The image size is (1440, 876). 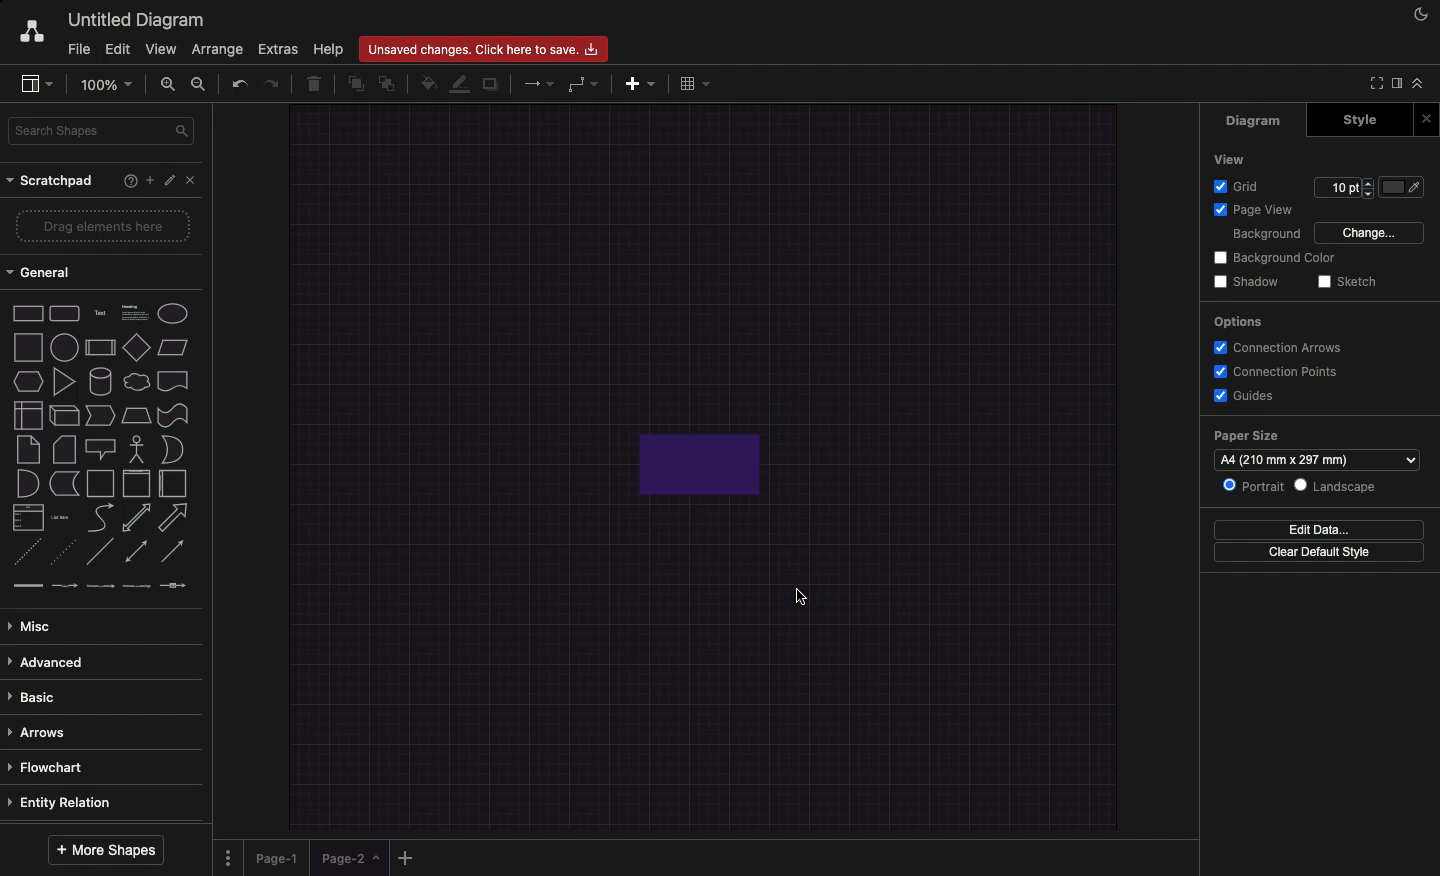 What do you see at coordinates (27, 379) in the screenshot?
I see `hexagone` at bounding box center [27, 379].